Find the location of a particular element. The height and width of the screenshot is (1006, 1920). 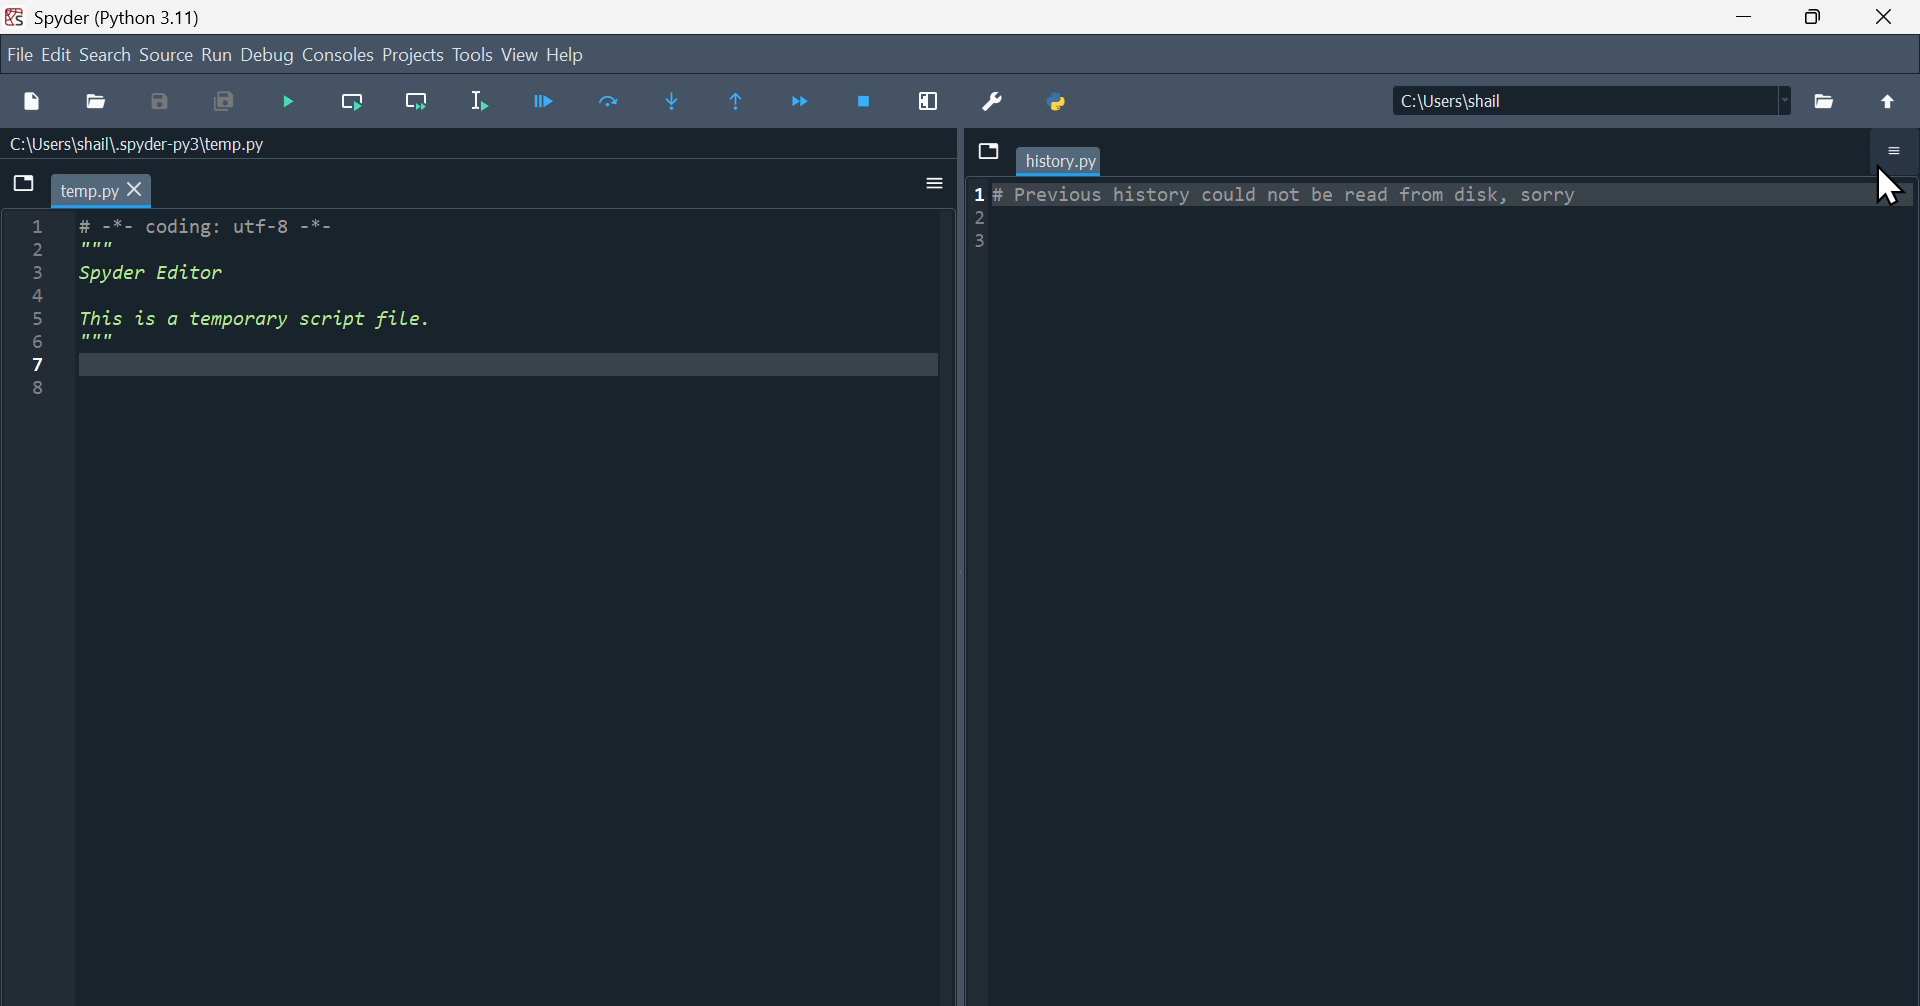

temp.py is located at coordinates (105, 190).